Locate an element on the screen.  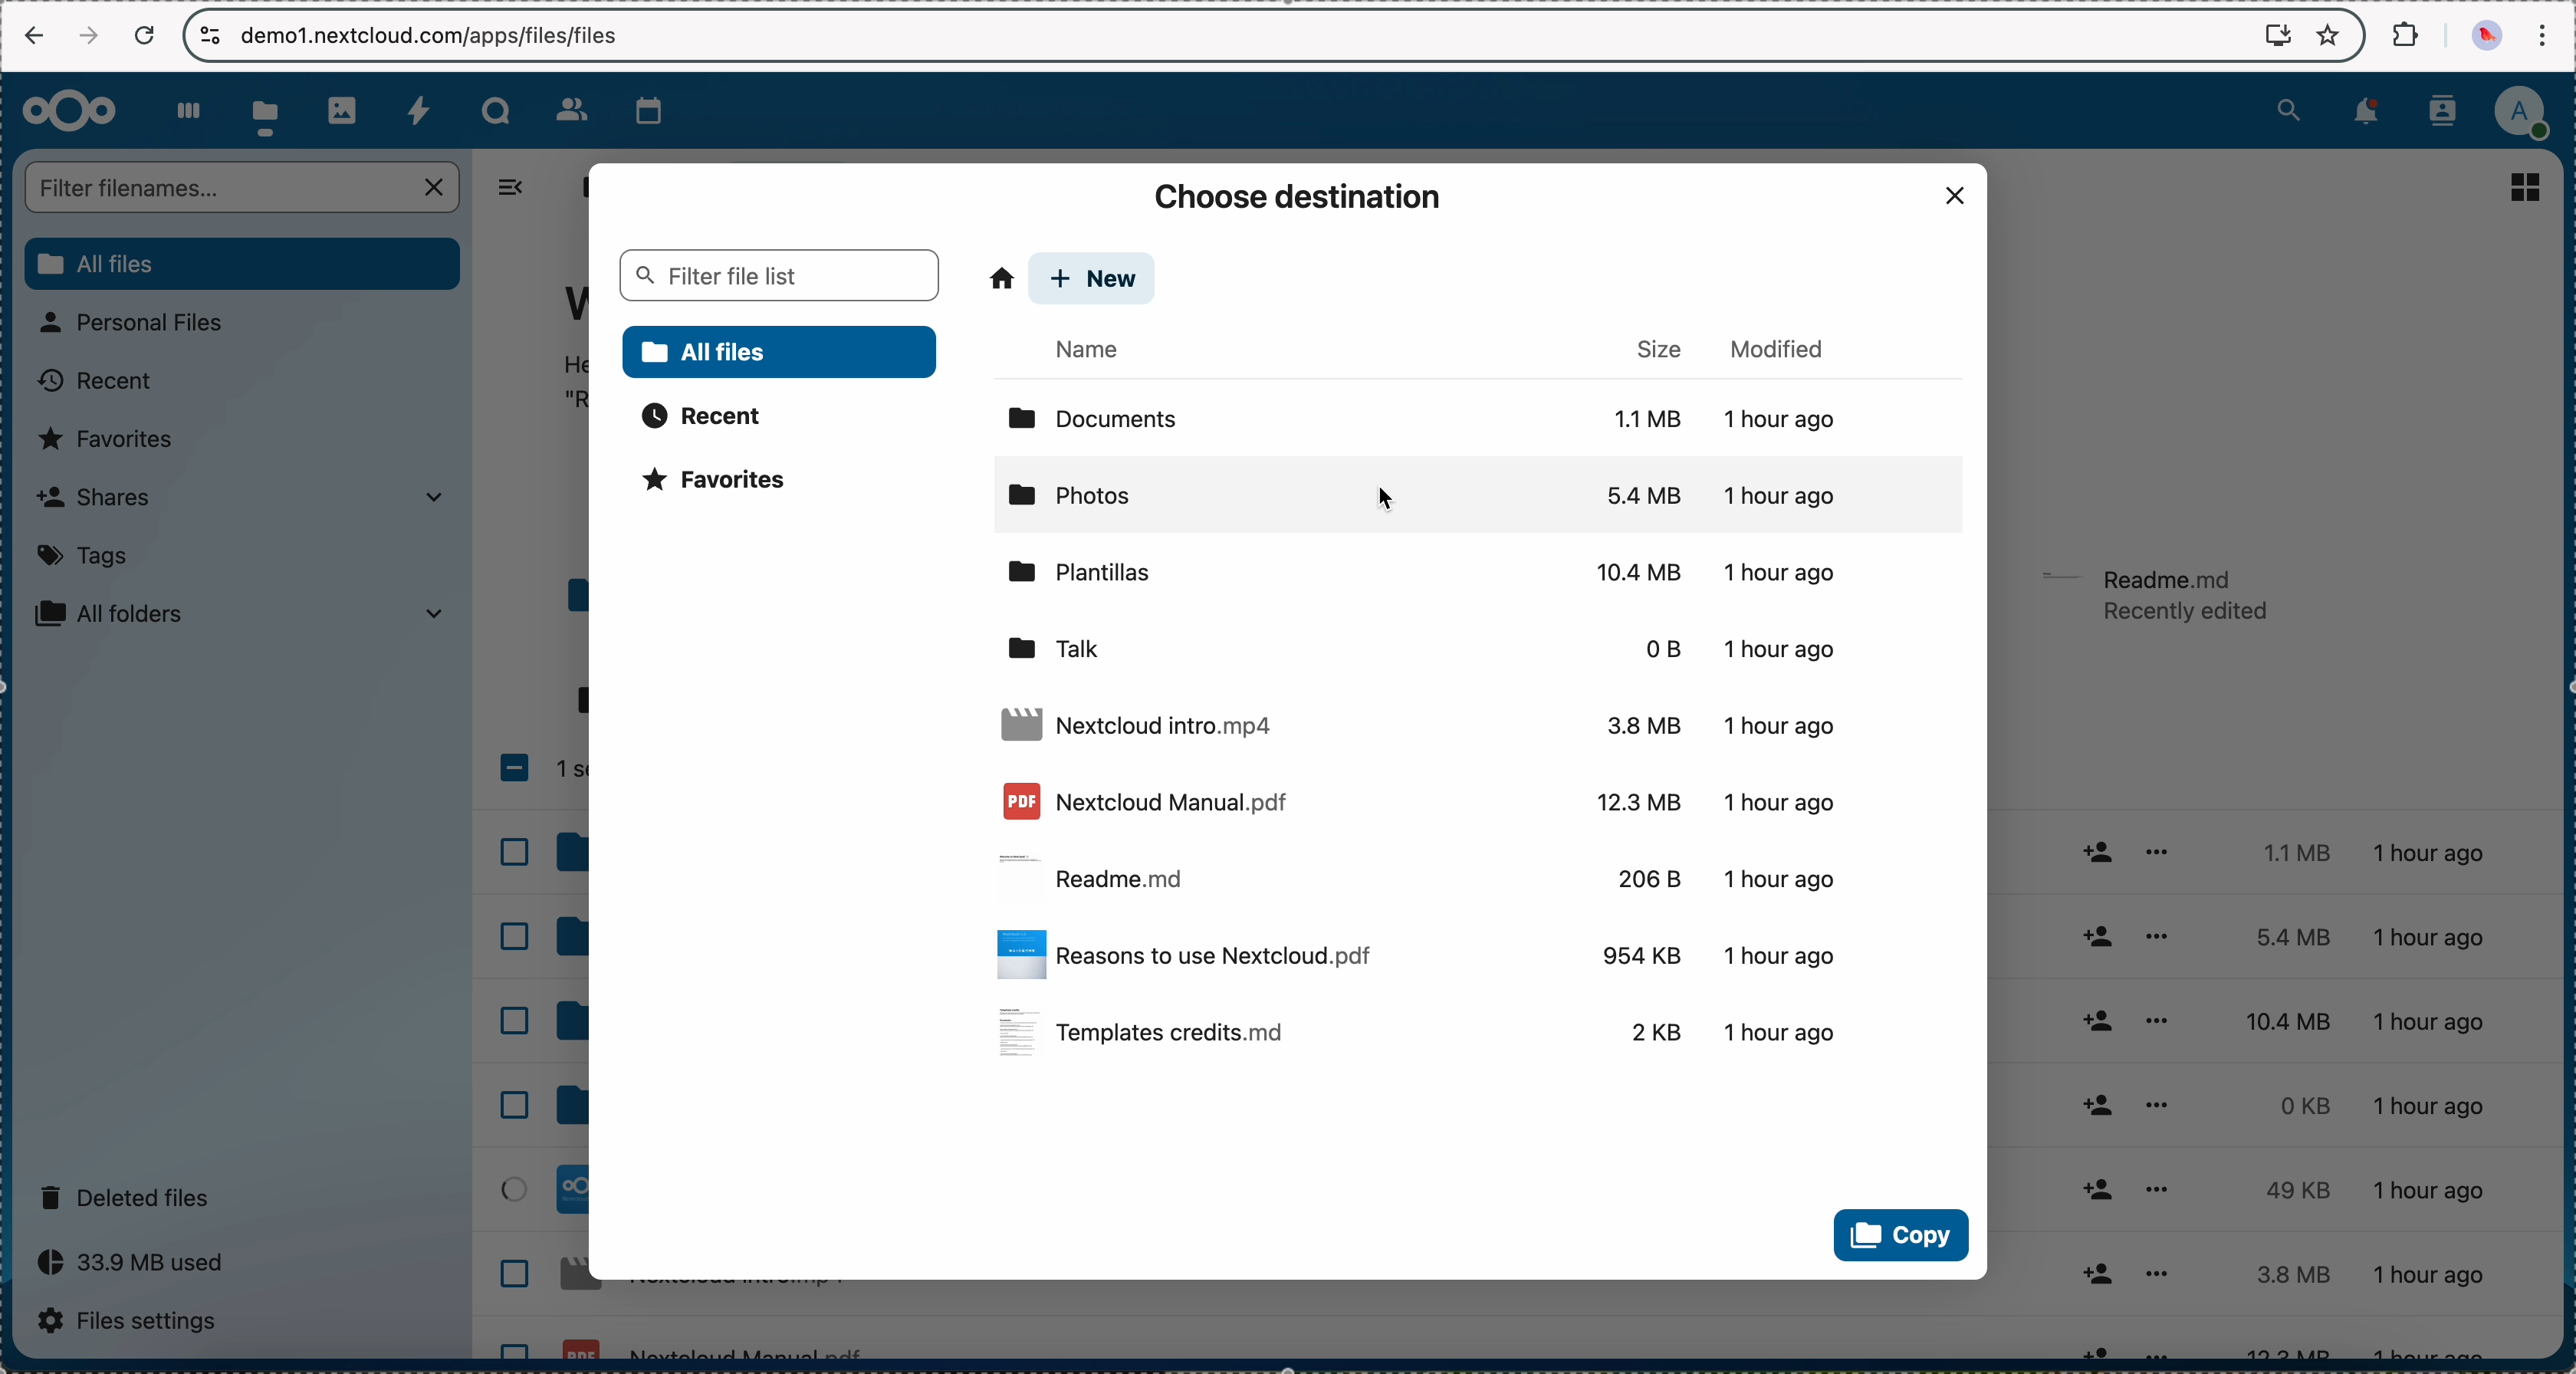
personal files is located at coordinates (143, 323).